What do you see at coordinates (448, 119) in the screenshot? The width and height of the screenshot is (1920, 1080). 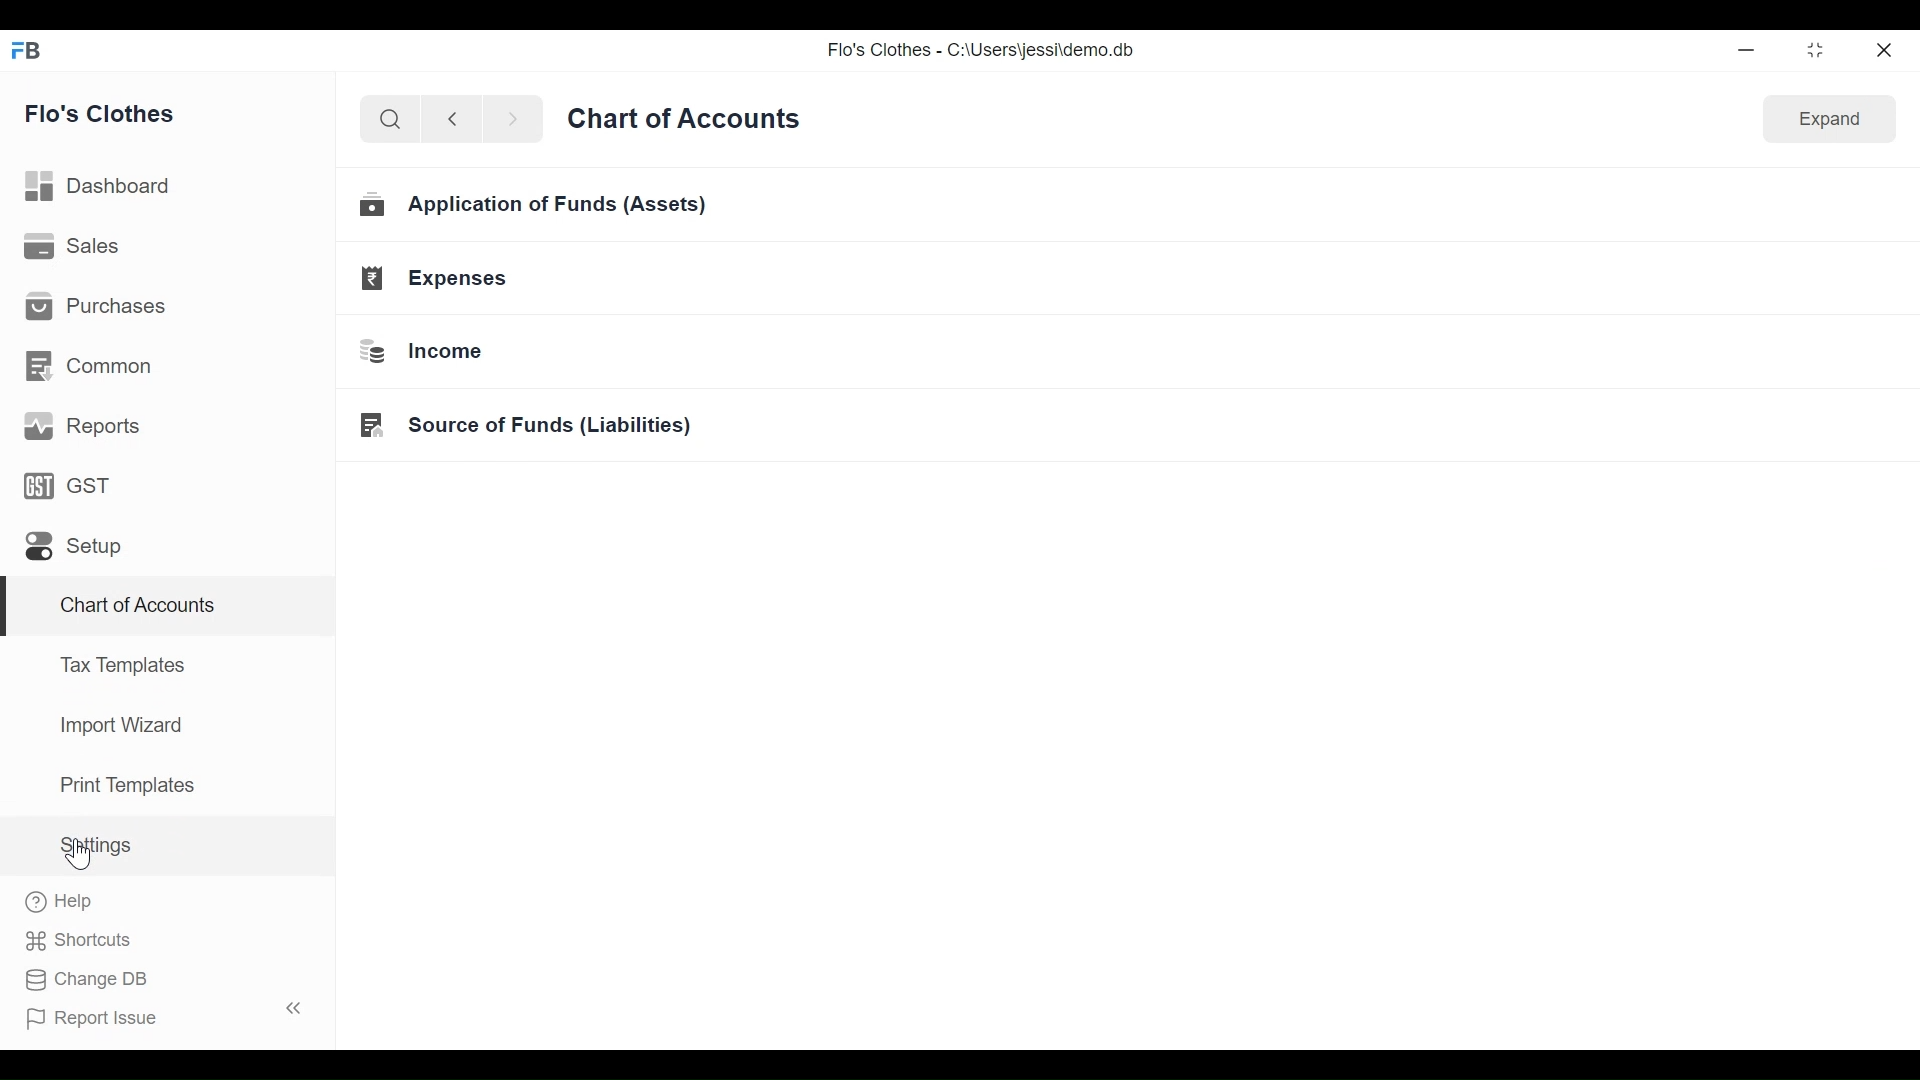 I see `Navigate back` at bounding box center [448, 119].